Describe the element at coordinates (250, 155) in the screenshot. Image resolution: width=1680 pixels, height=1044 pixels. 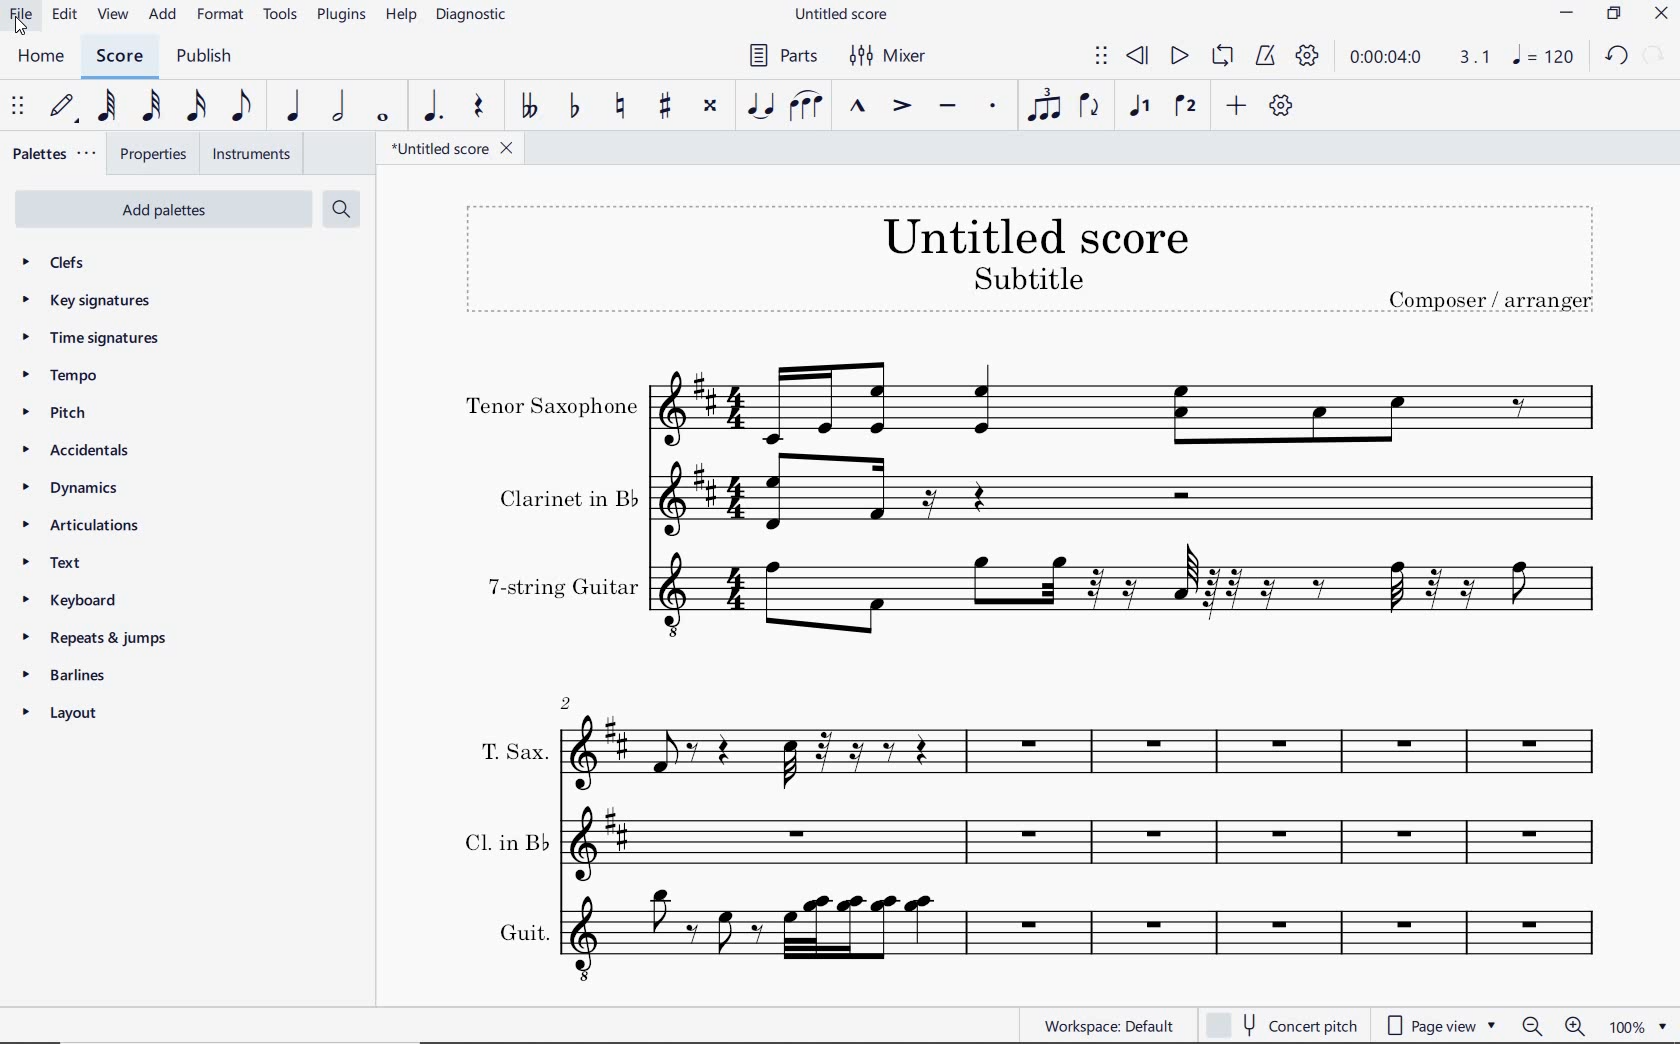
I see `INSTRUMENTS` at that location.